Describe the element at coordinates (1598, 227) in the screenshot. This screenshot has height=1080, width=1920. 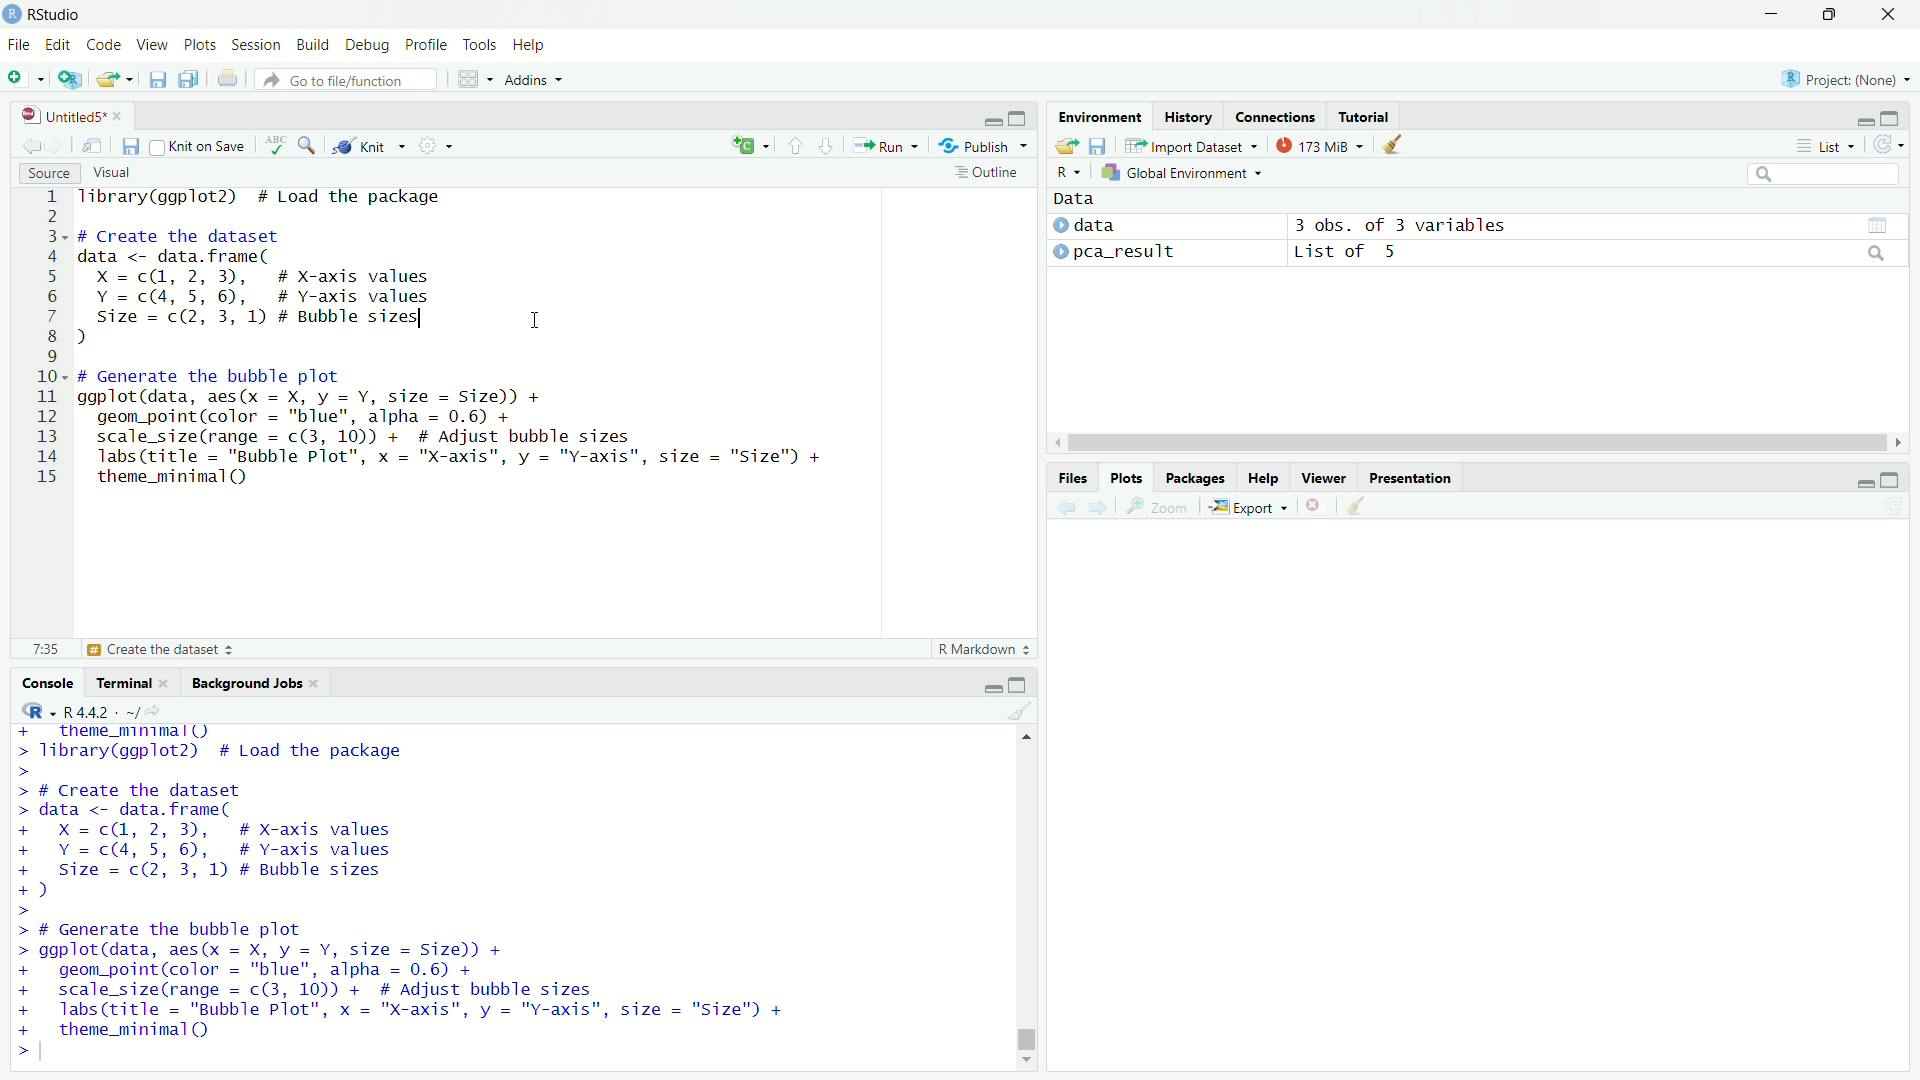
I see `data1 : 3 obs. of 3 variables` at that location.